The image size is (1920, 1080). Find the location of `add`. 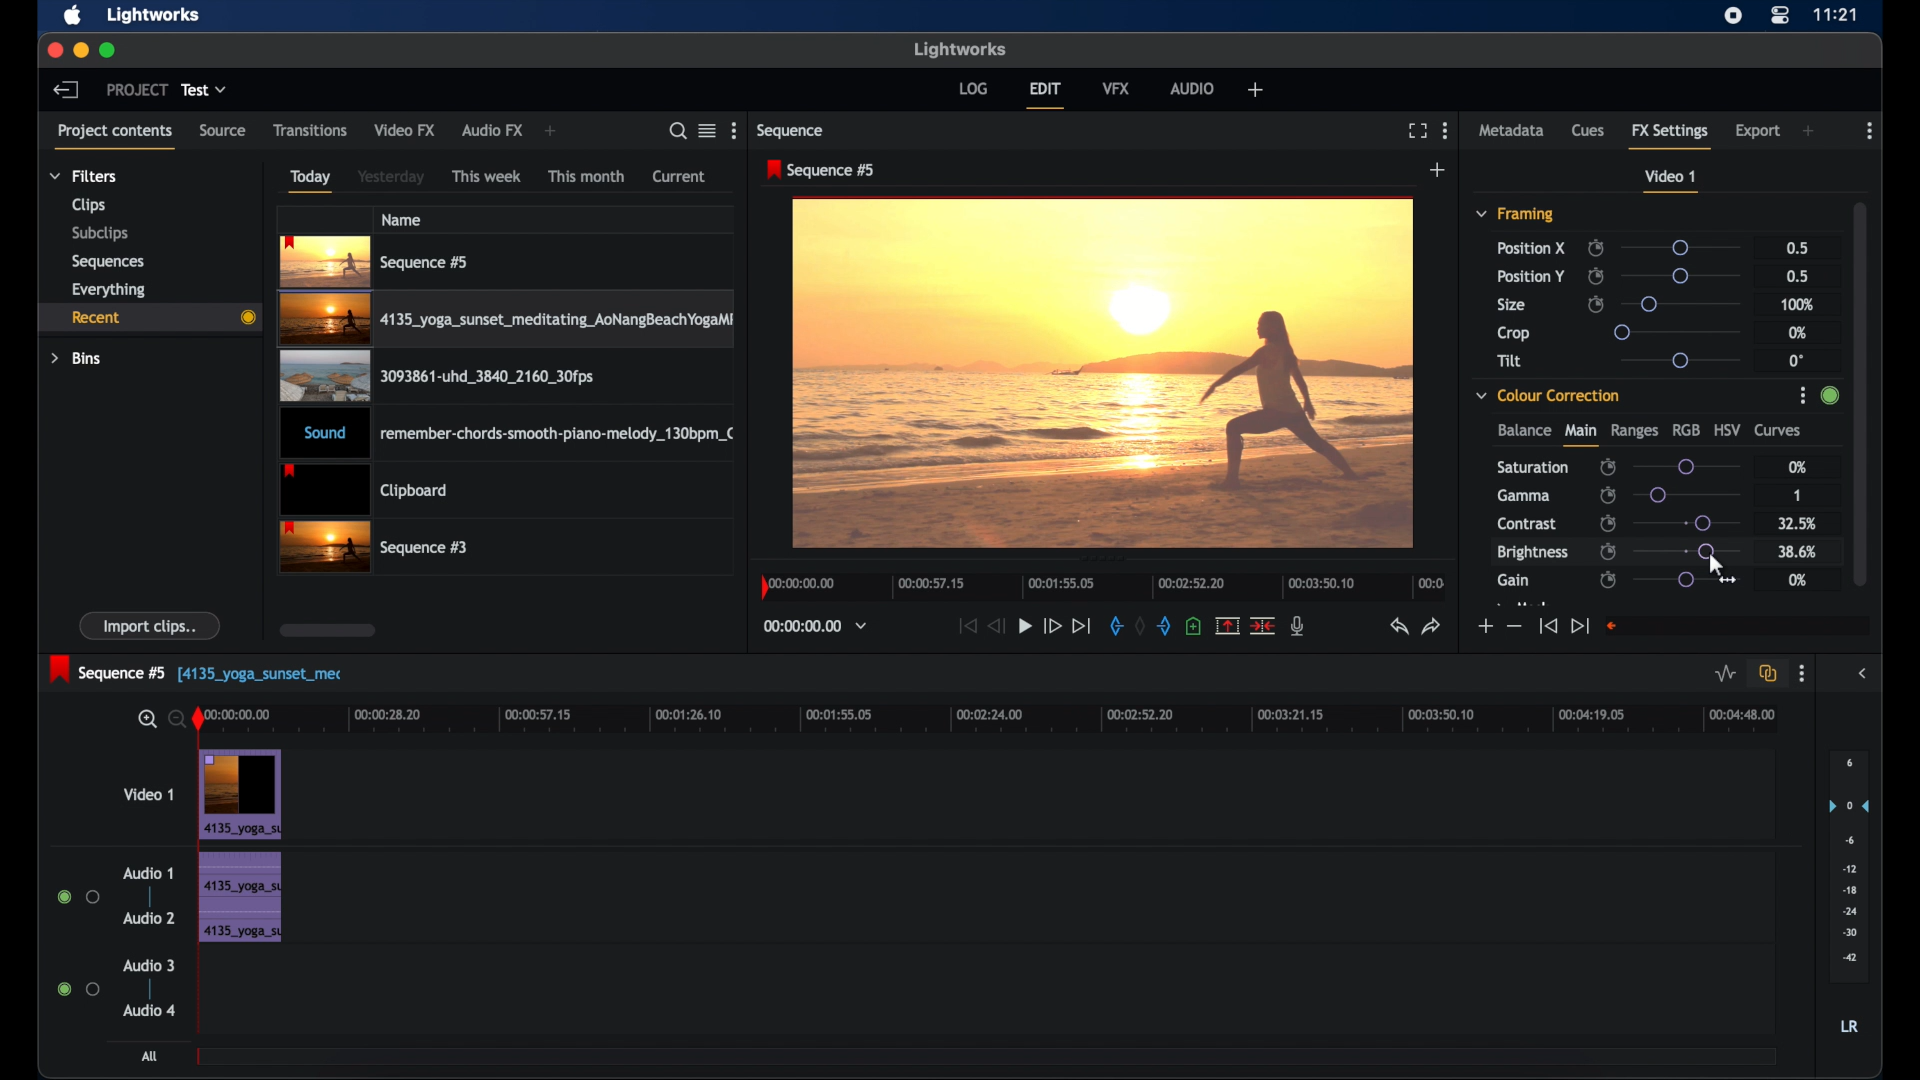

add is located at coordinates (550, 131).